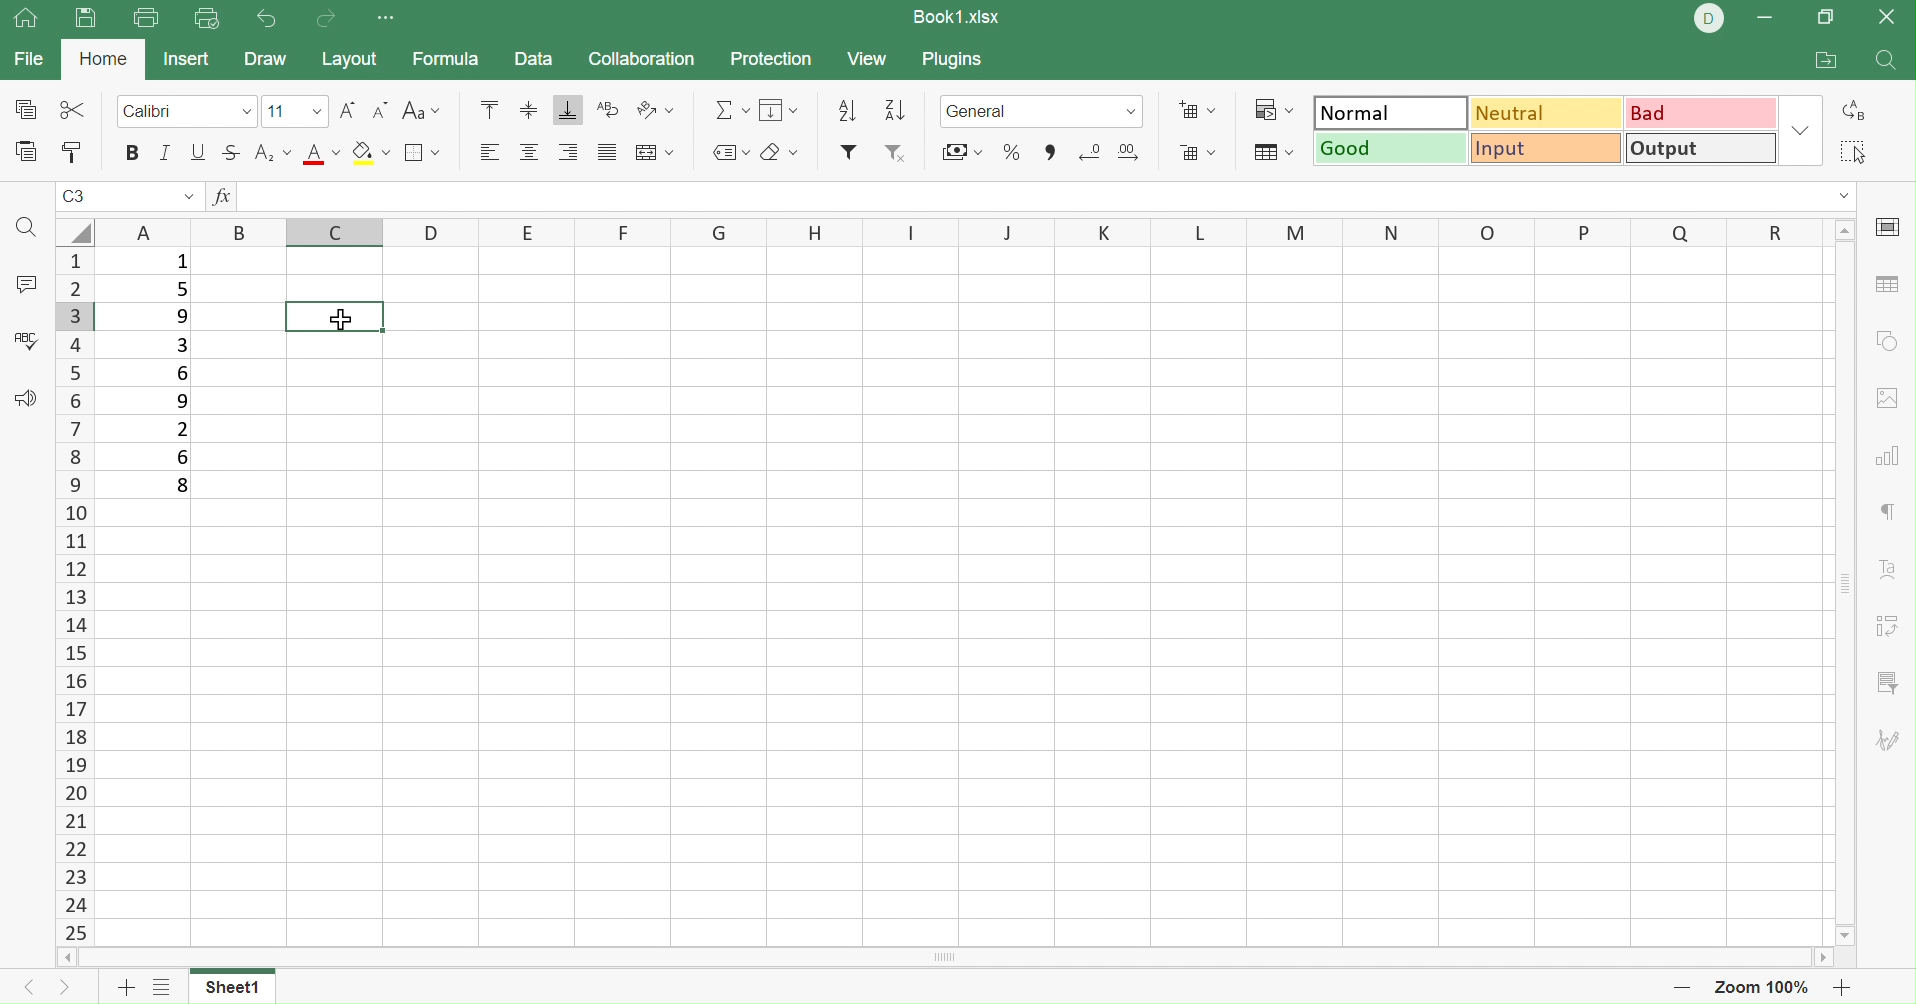 Image resolution: width=1916 pixels, height=1004 pixels. Describe the element at coordinates (420, 153) in the screenshot. I see `Borders` at that location.